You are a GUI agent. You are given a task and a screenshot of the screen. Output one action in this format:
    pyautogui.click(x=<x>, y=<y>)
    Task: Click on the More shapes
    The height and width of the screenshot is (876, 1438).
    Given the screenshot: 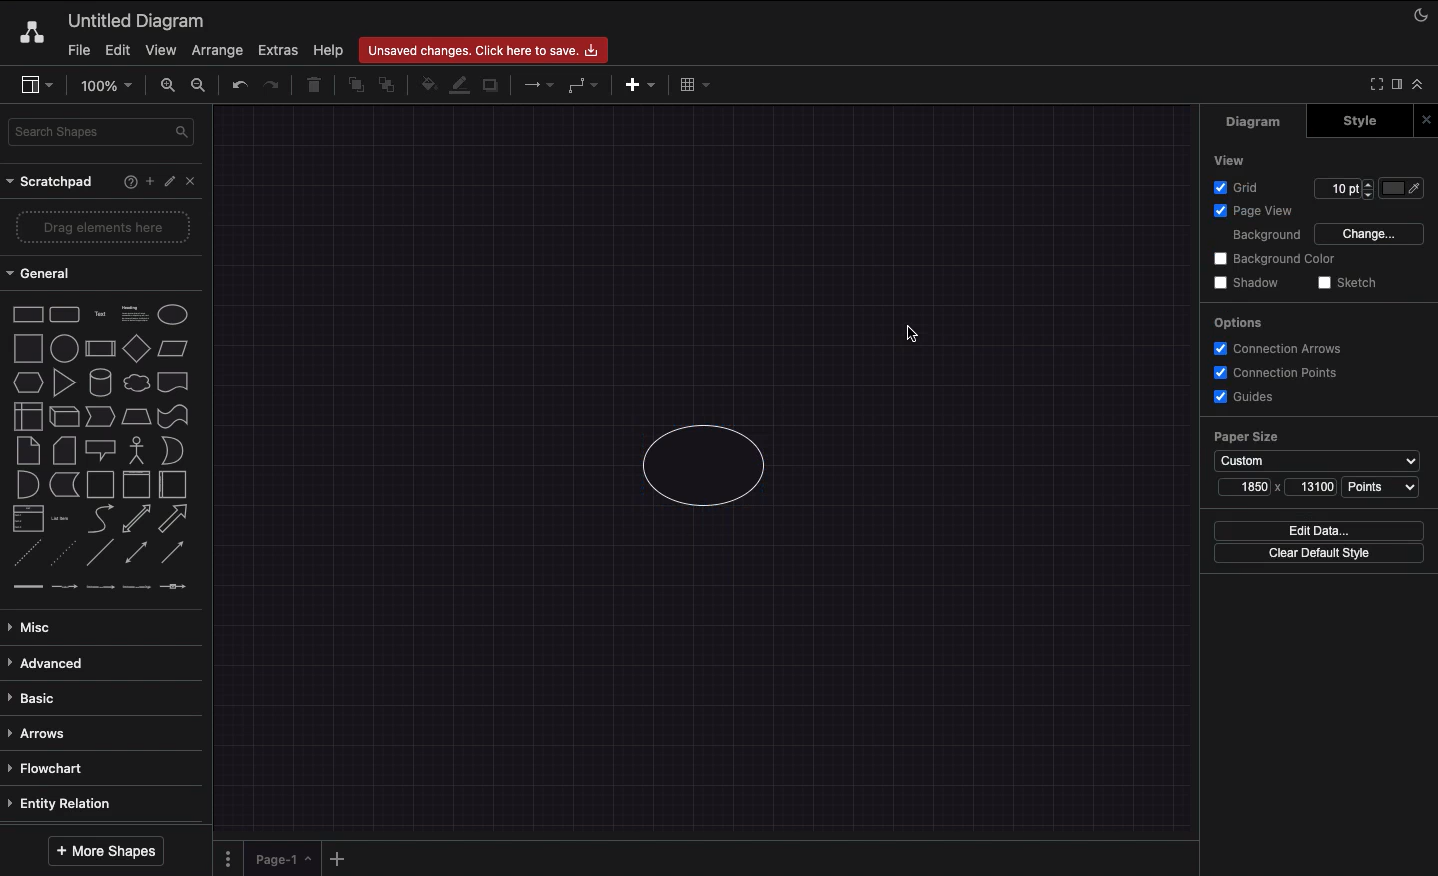 What is the action you would take?
    pyautogui.click(x=104, y=851)
    